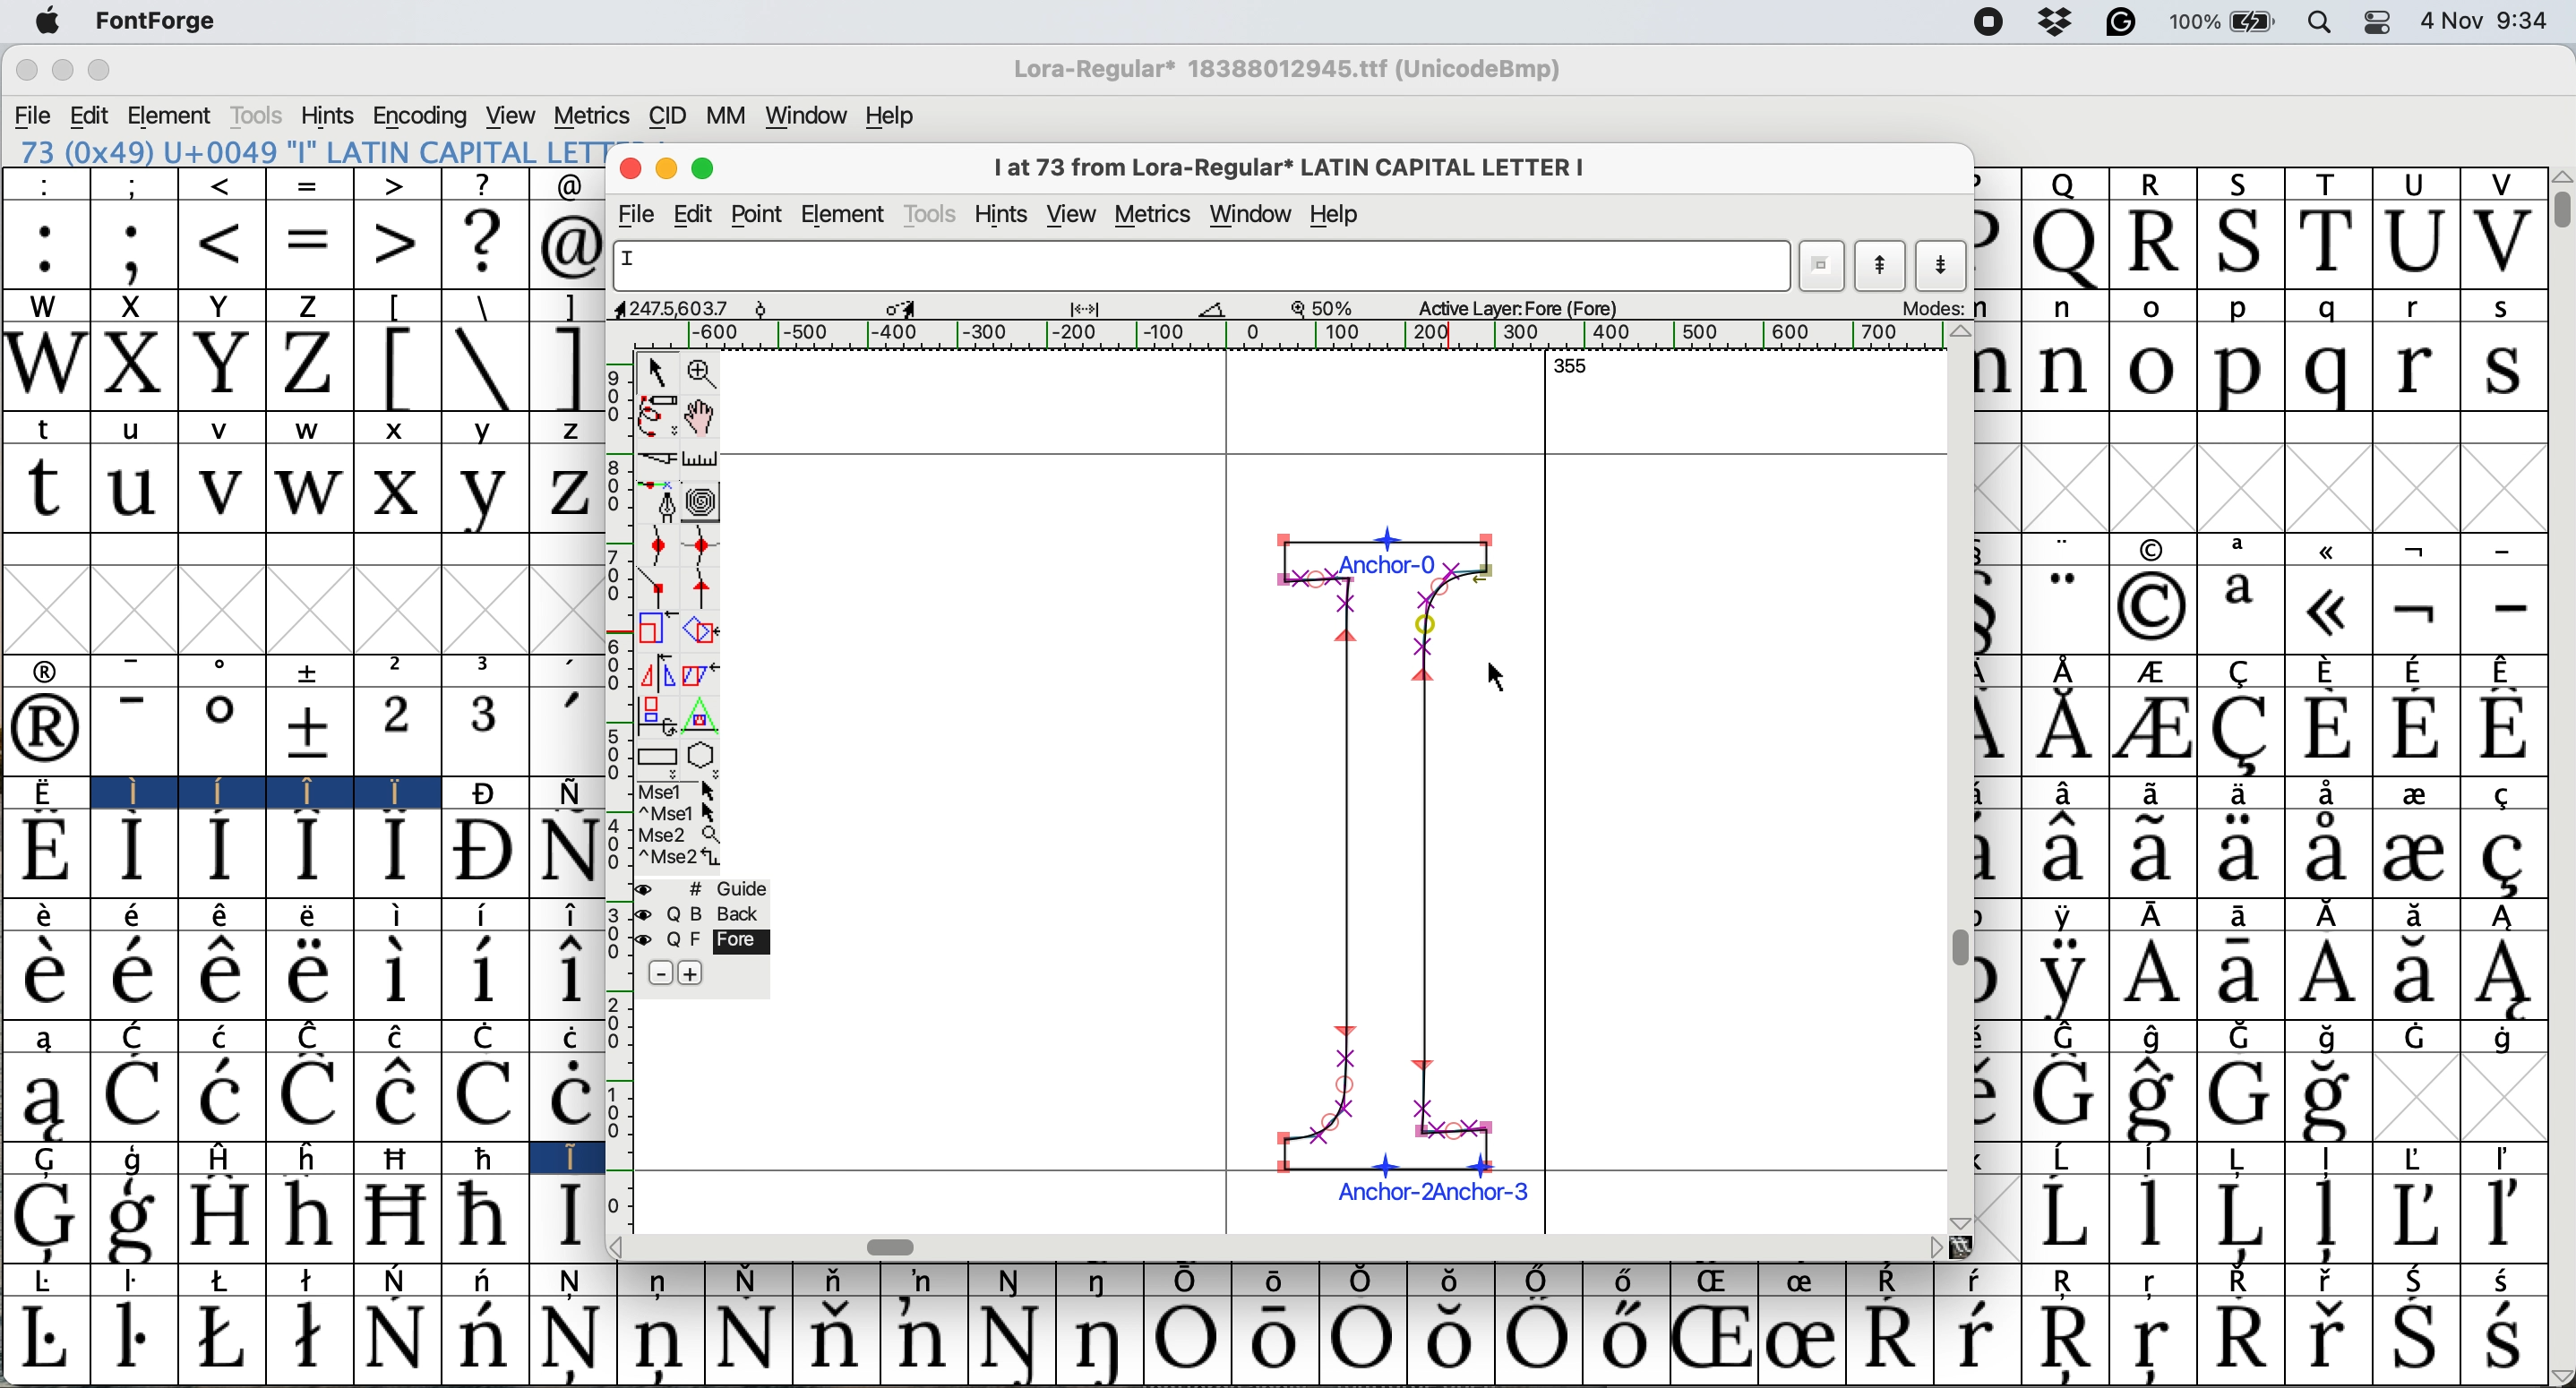 The image size is (2576, 1388). What do you see at coordinates (2066, 669) in the screenshot?
I see `symbol` at bounding box center [2066, 669].